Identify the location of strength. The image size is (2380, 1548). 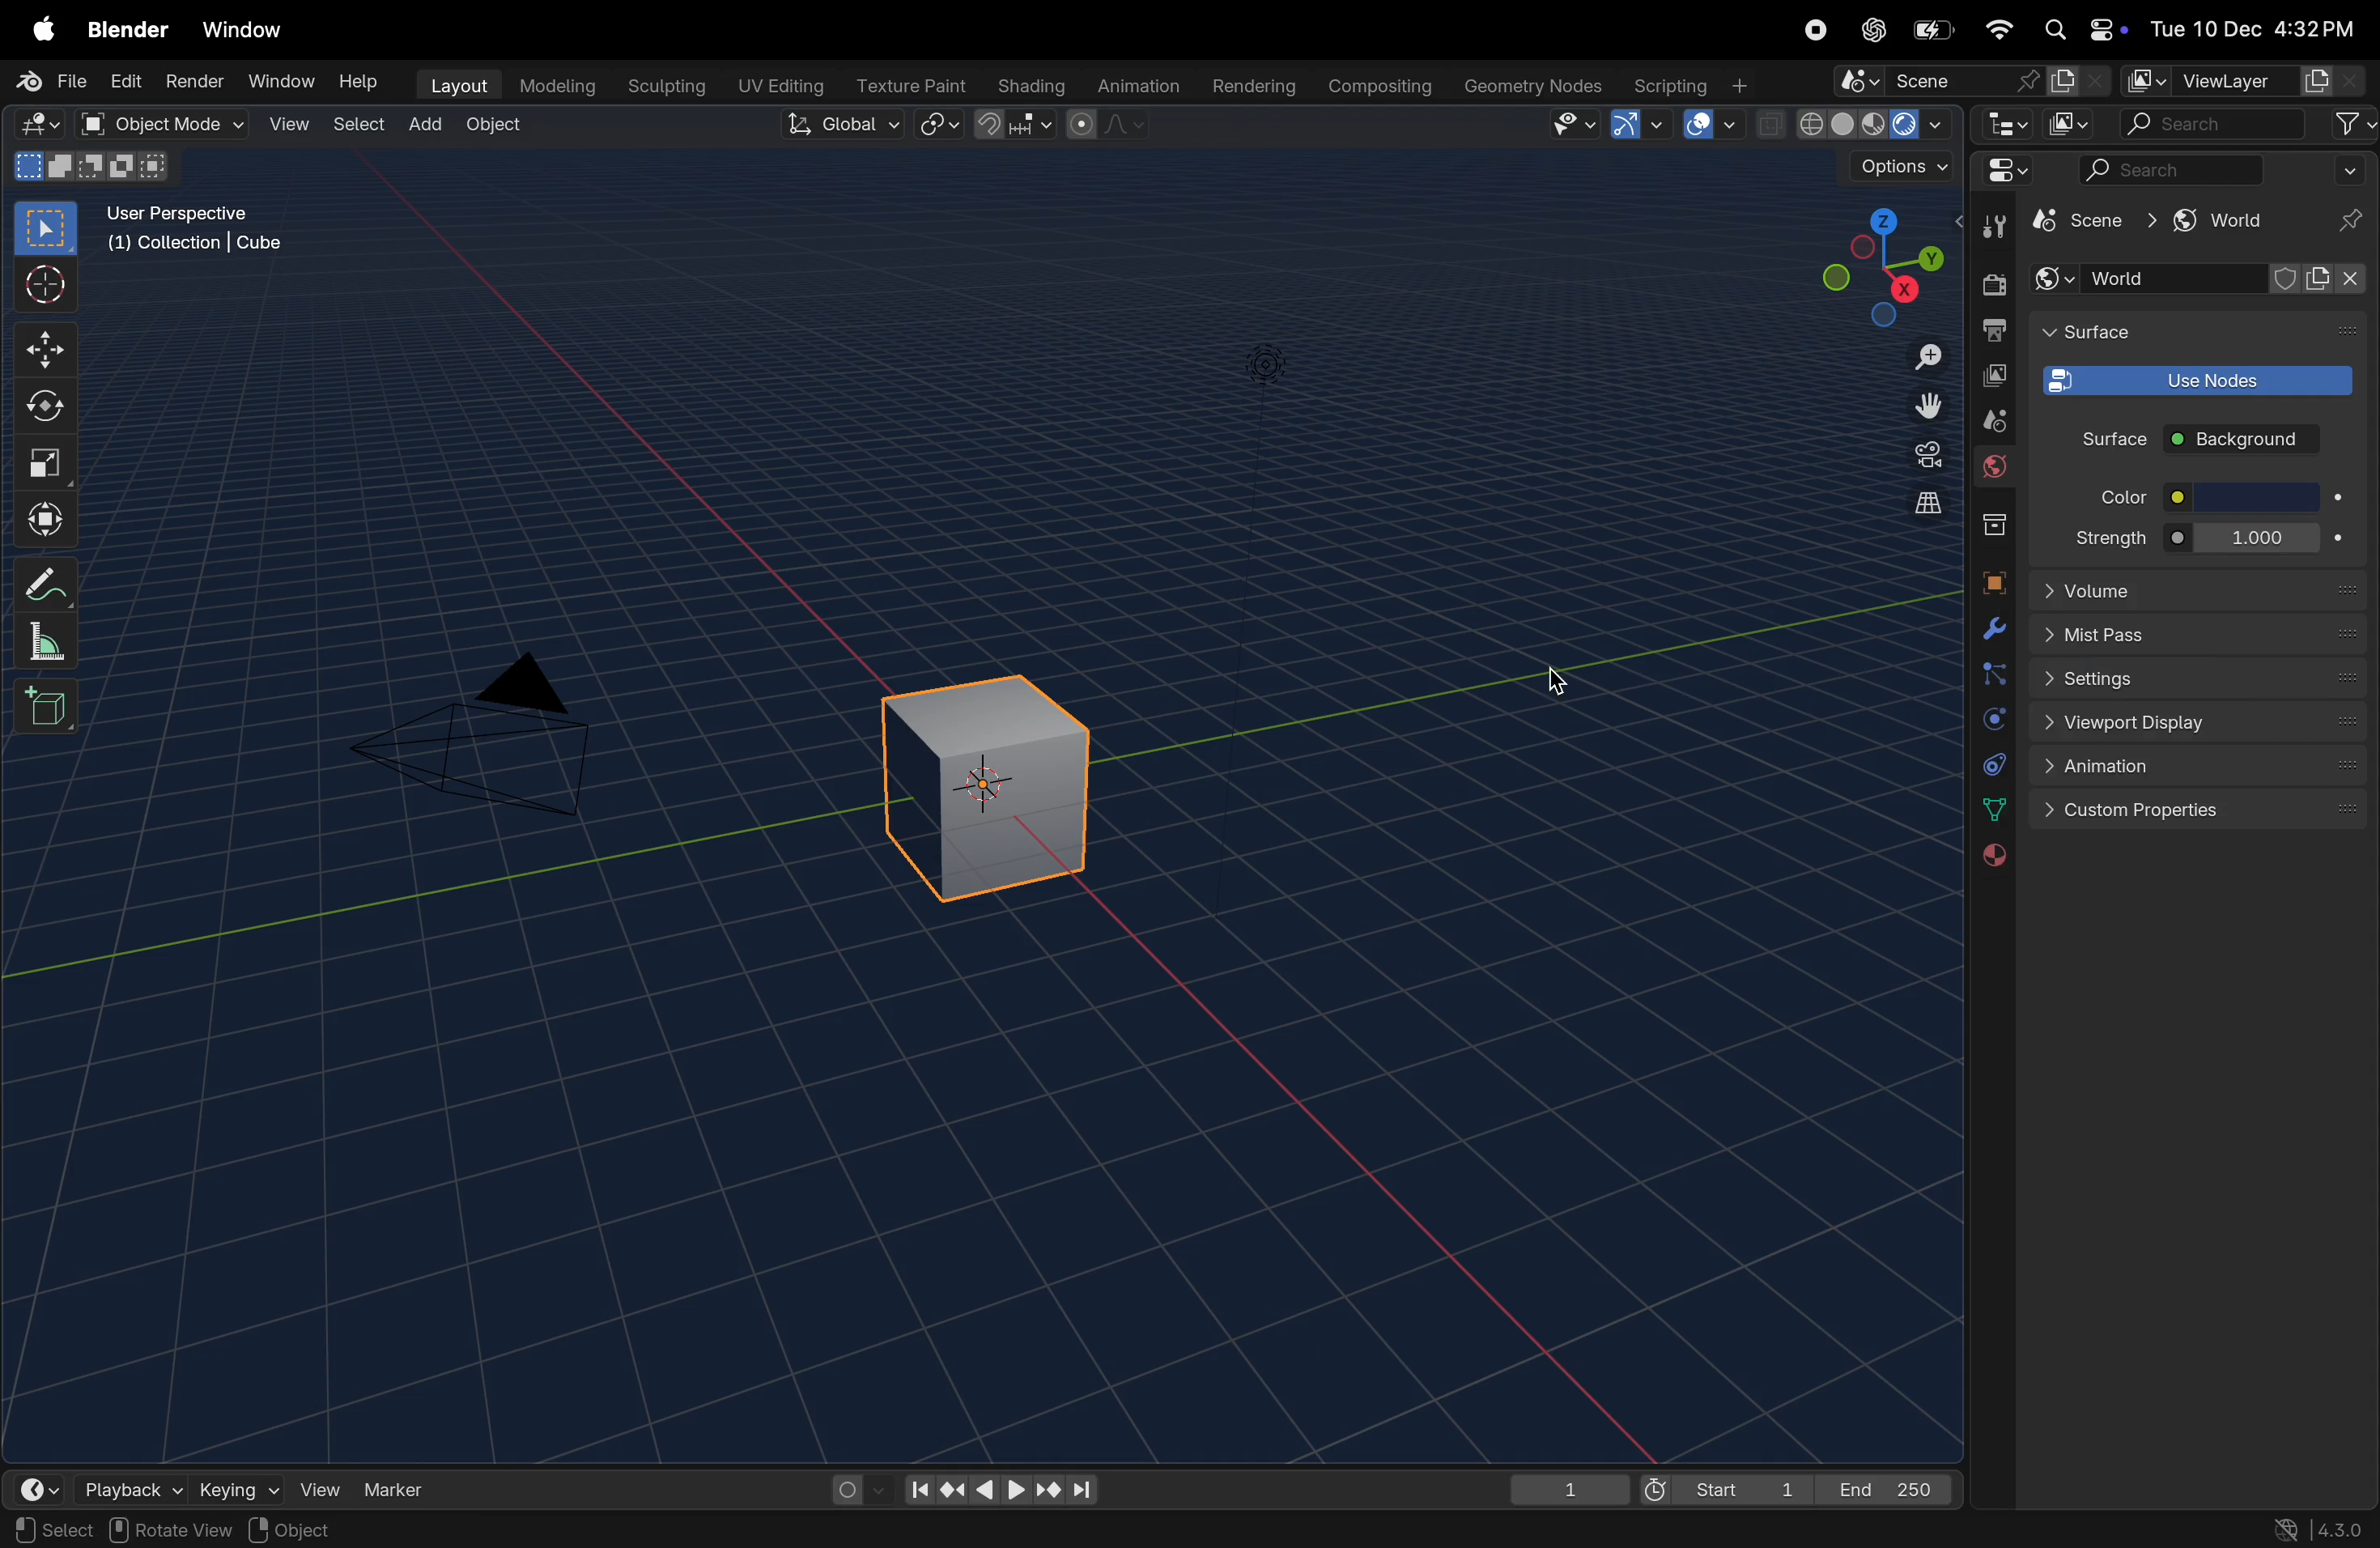
(2110, 537).